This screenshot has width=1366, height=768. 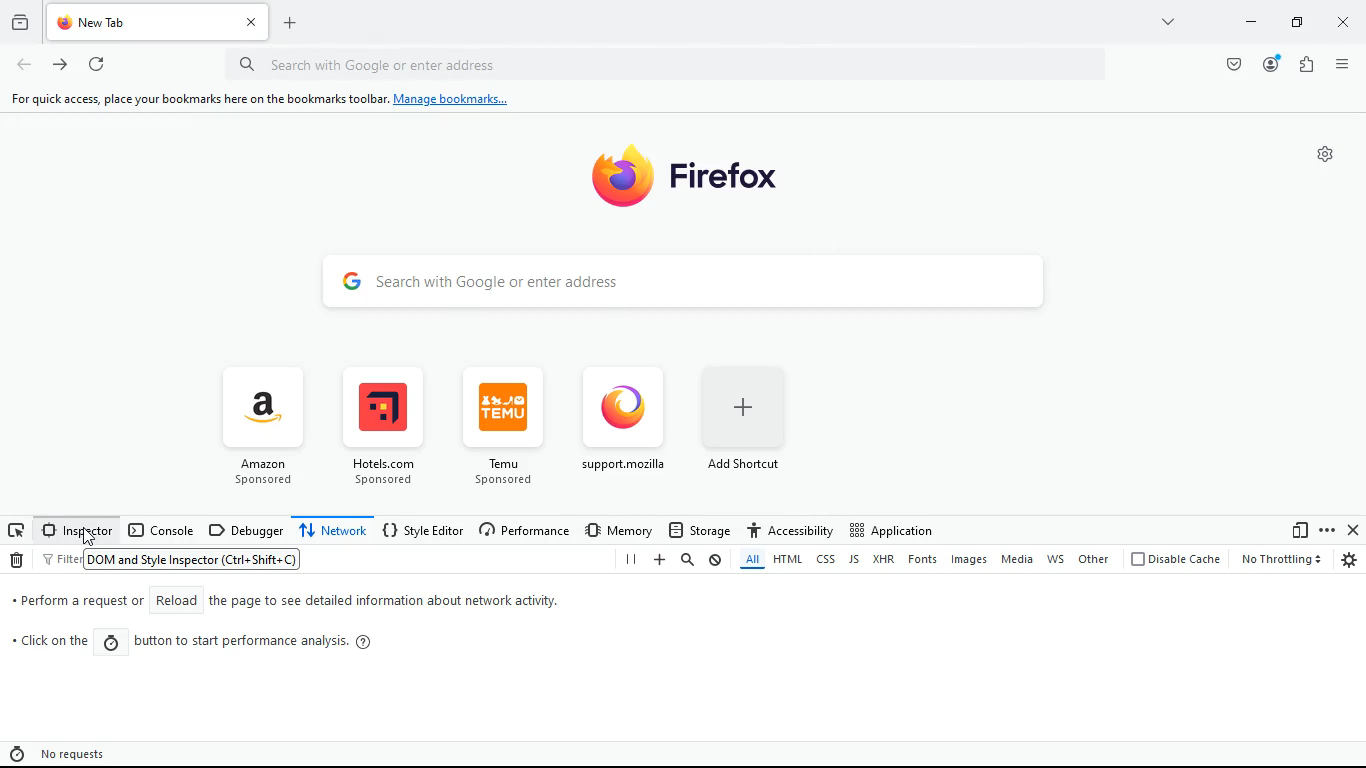 I want to click on performance, so click(x=528, y=531).